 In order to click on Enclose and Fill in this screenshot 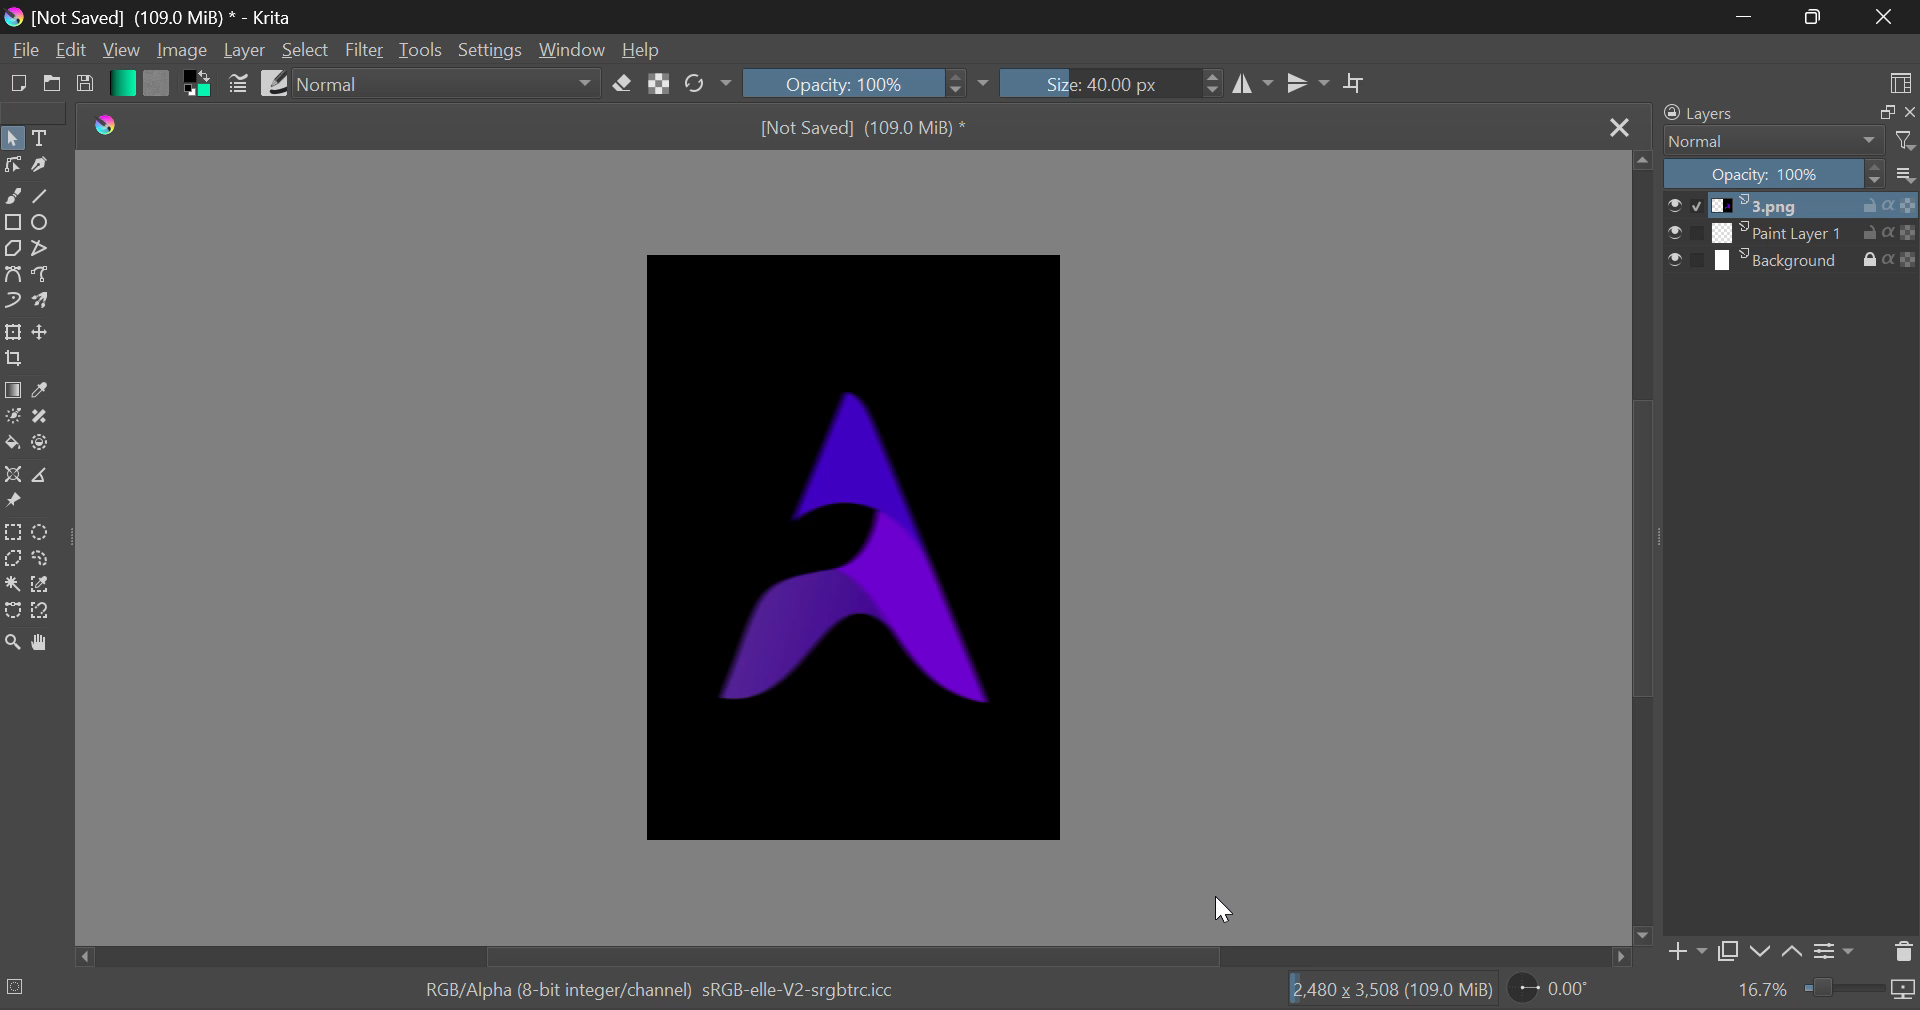, I will do `click(42, 446)`.